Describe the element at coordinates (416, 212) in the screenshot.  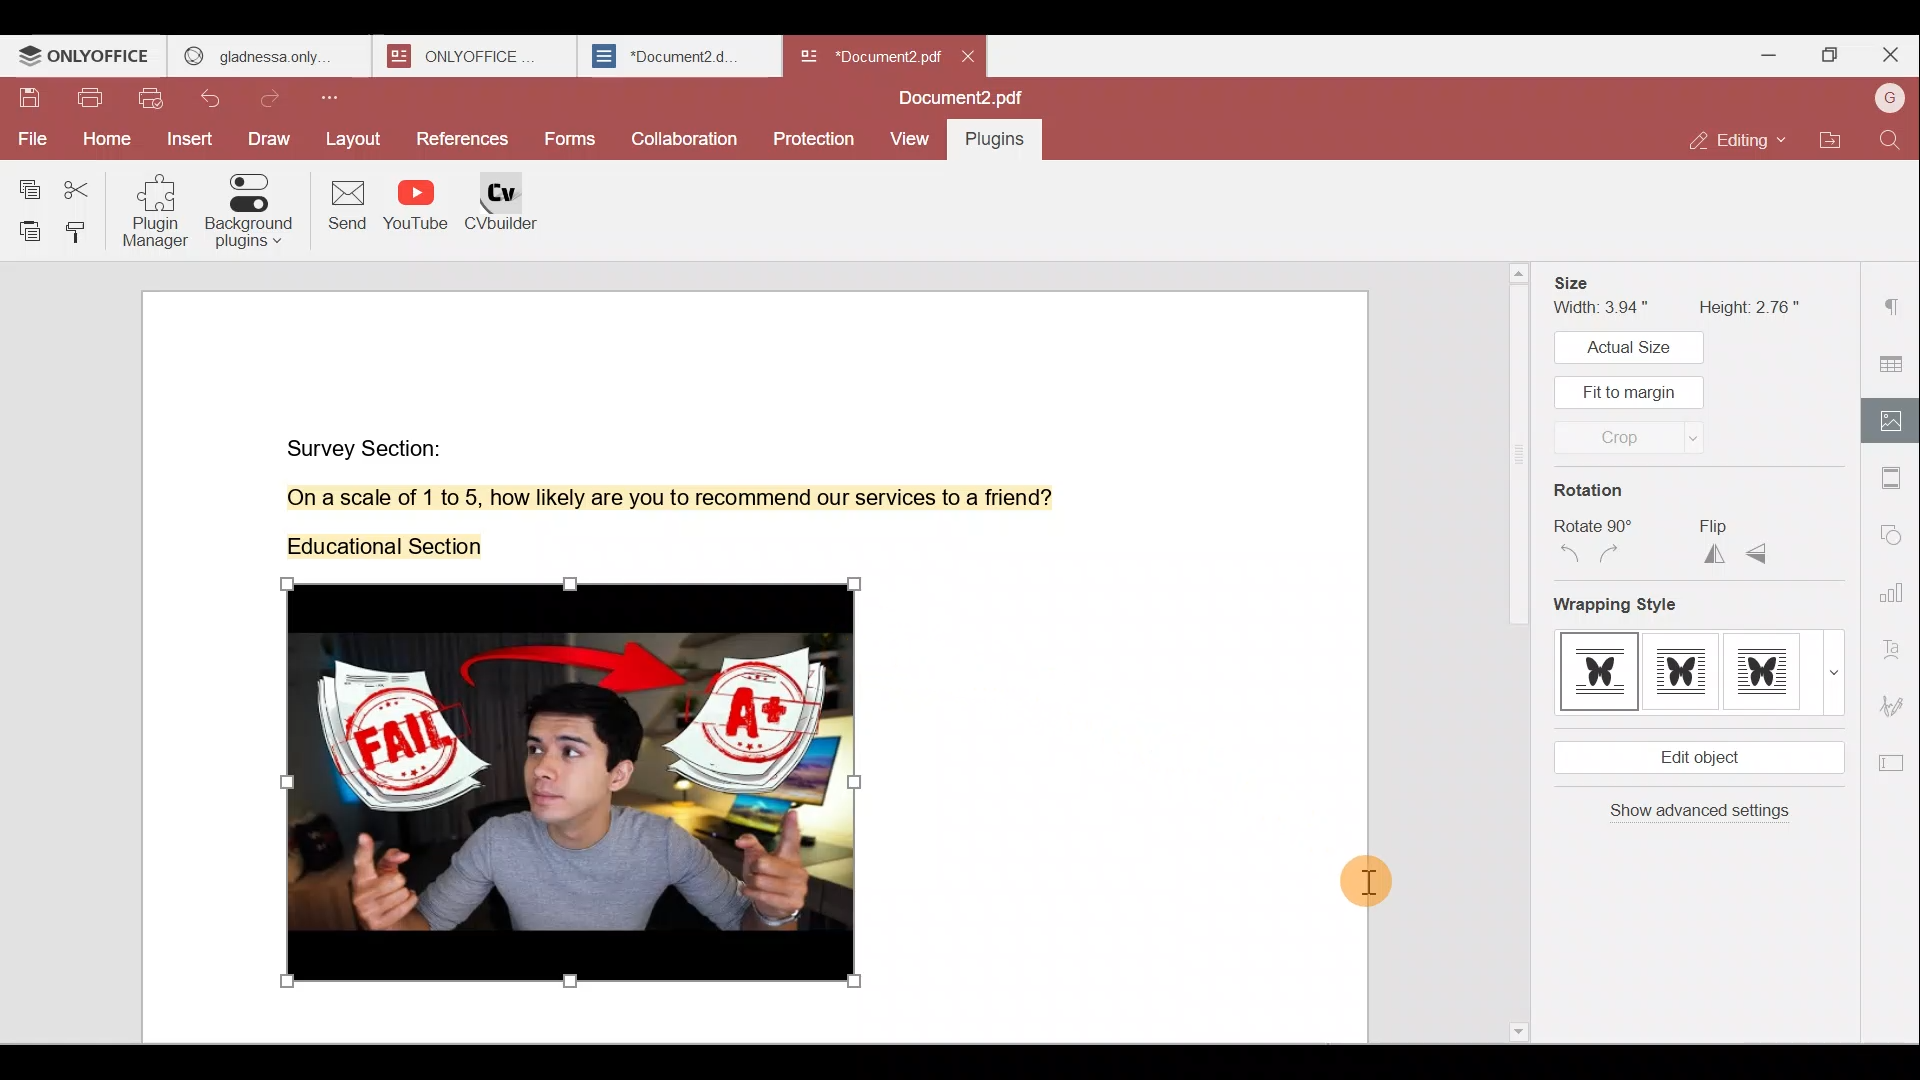
I see `YouTube` at that location.